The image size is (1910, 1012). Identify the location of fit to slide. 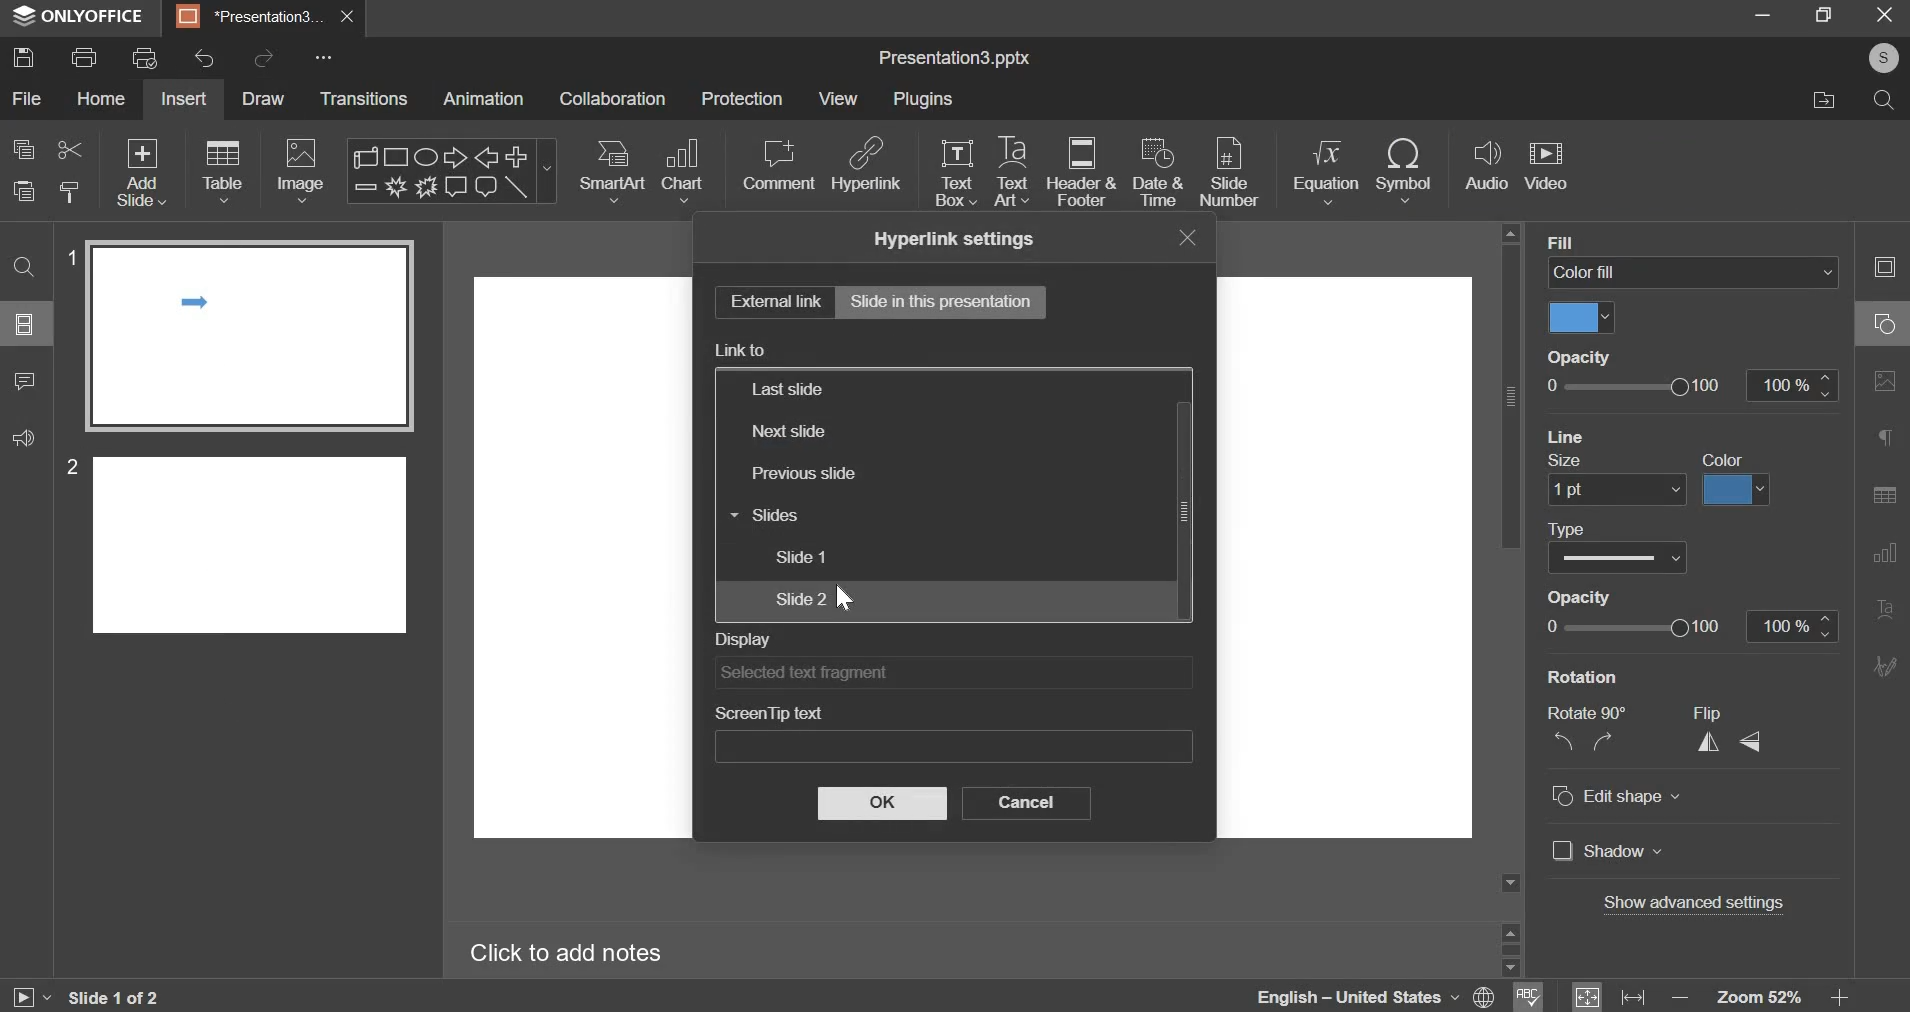
(1587, 997).